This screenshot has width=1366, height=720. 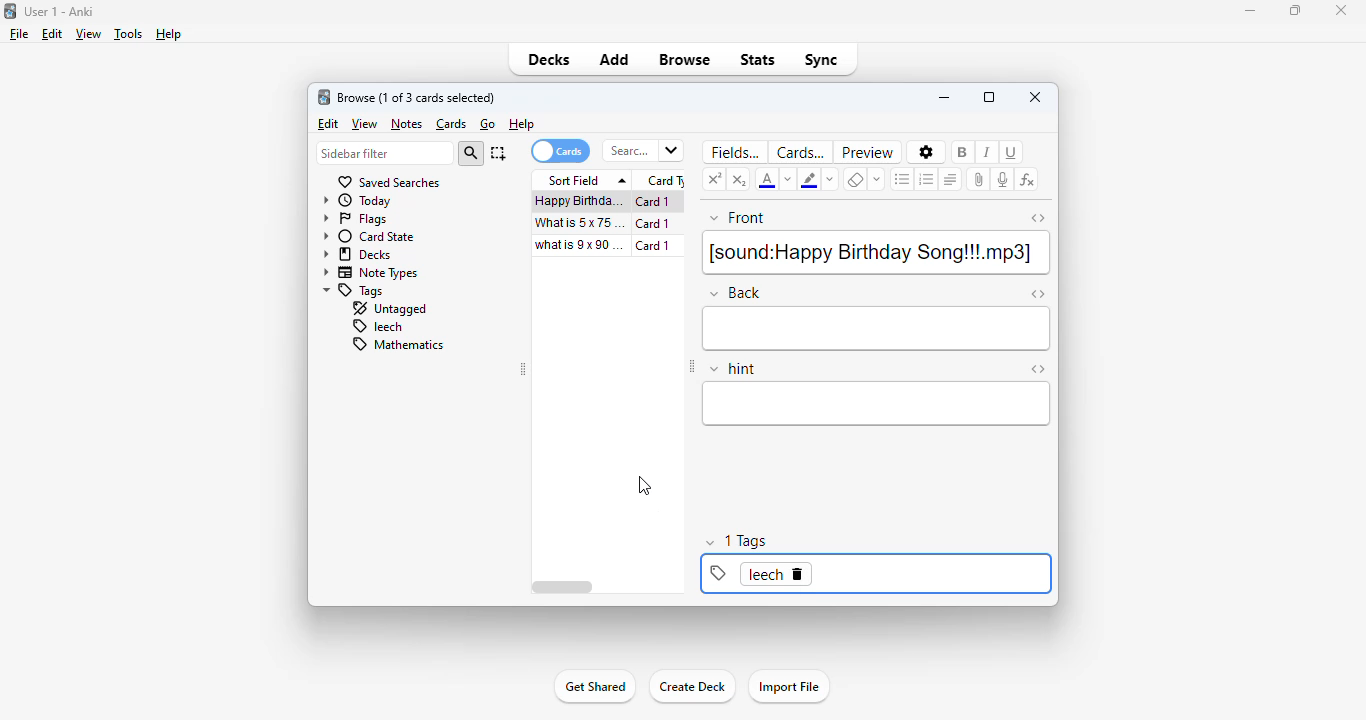 I want to click on decks, so click(x=357, y=255).